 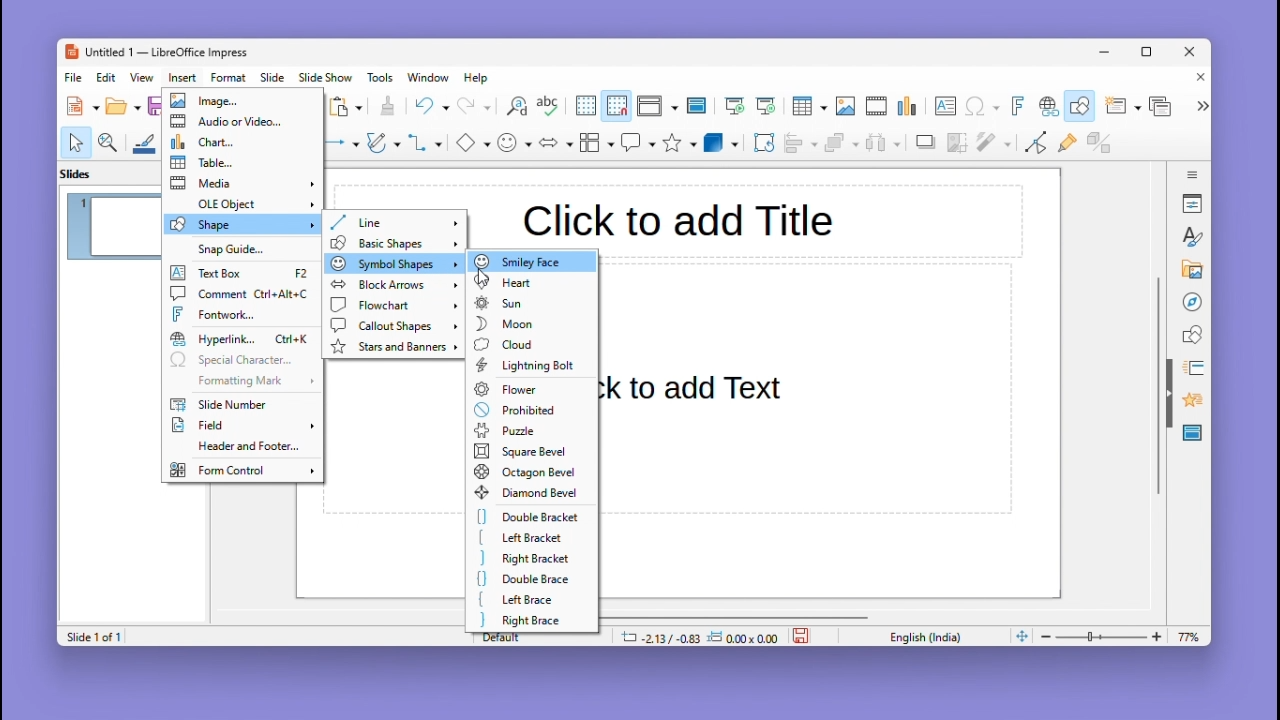 I want to click on Puzzle, so click(x=529, y=431).